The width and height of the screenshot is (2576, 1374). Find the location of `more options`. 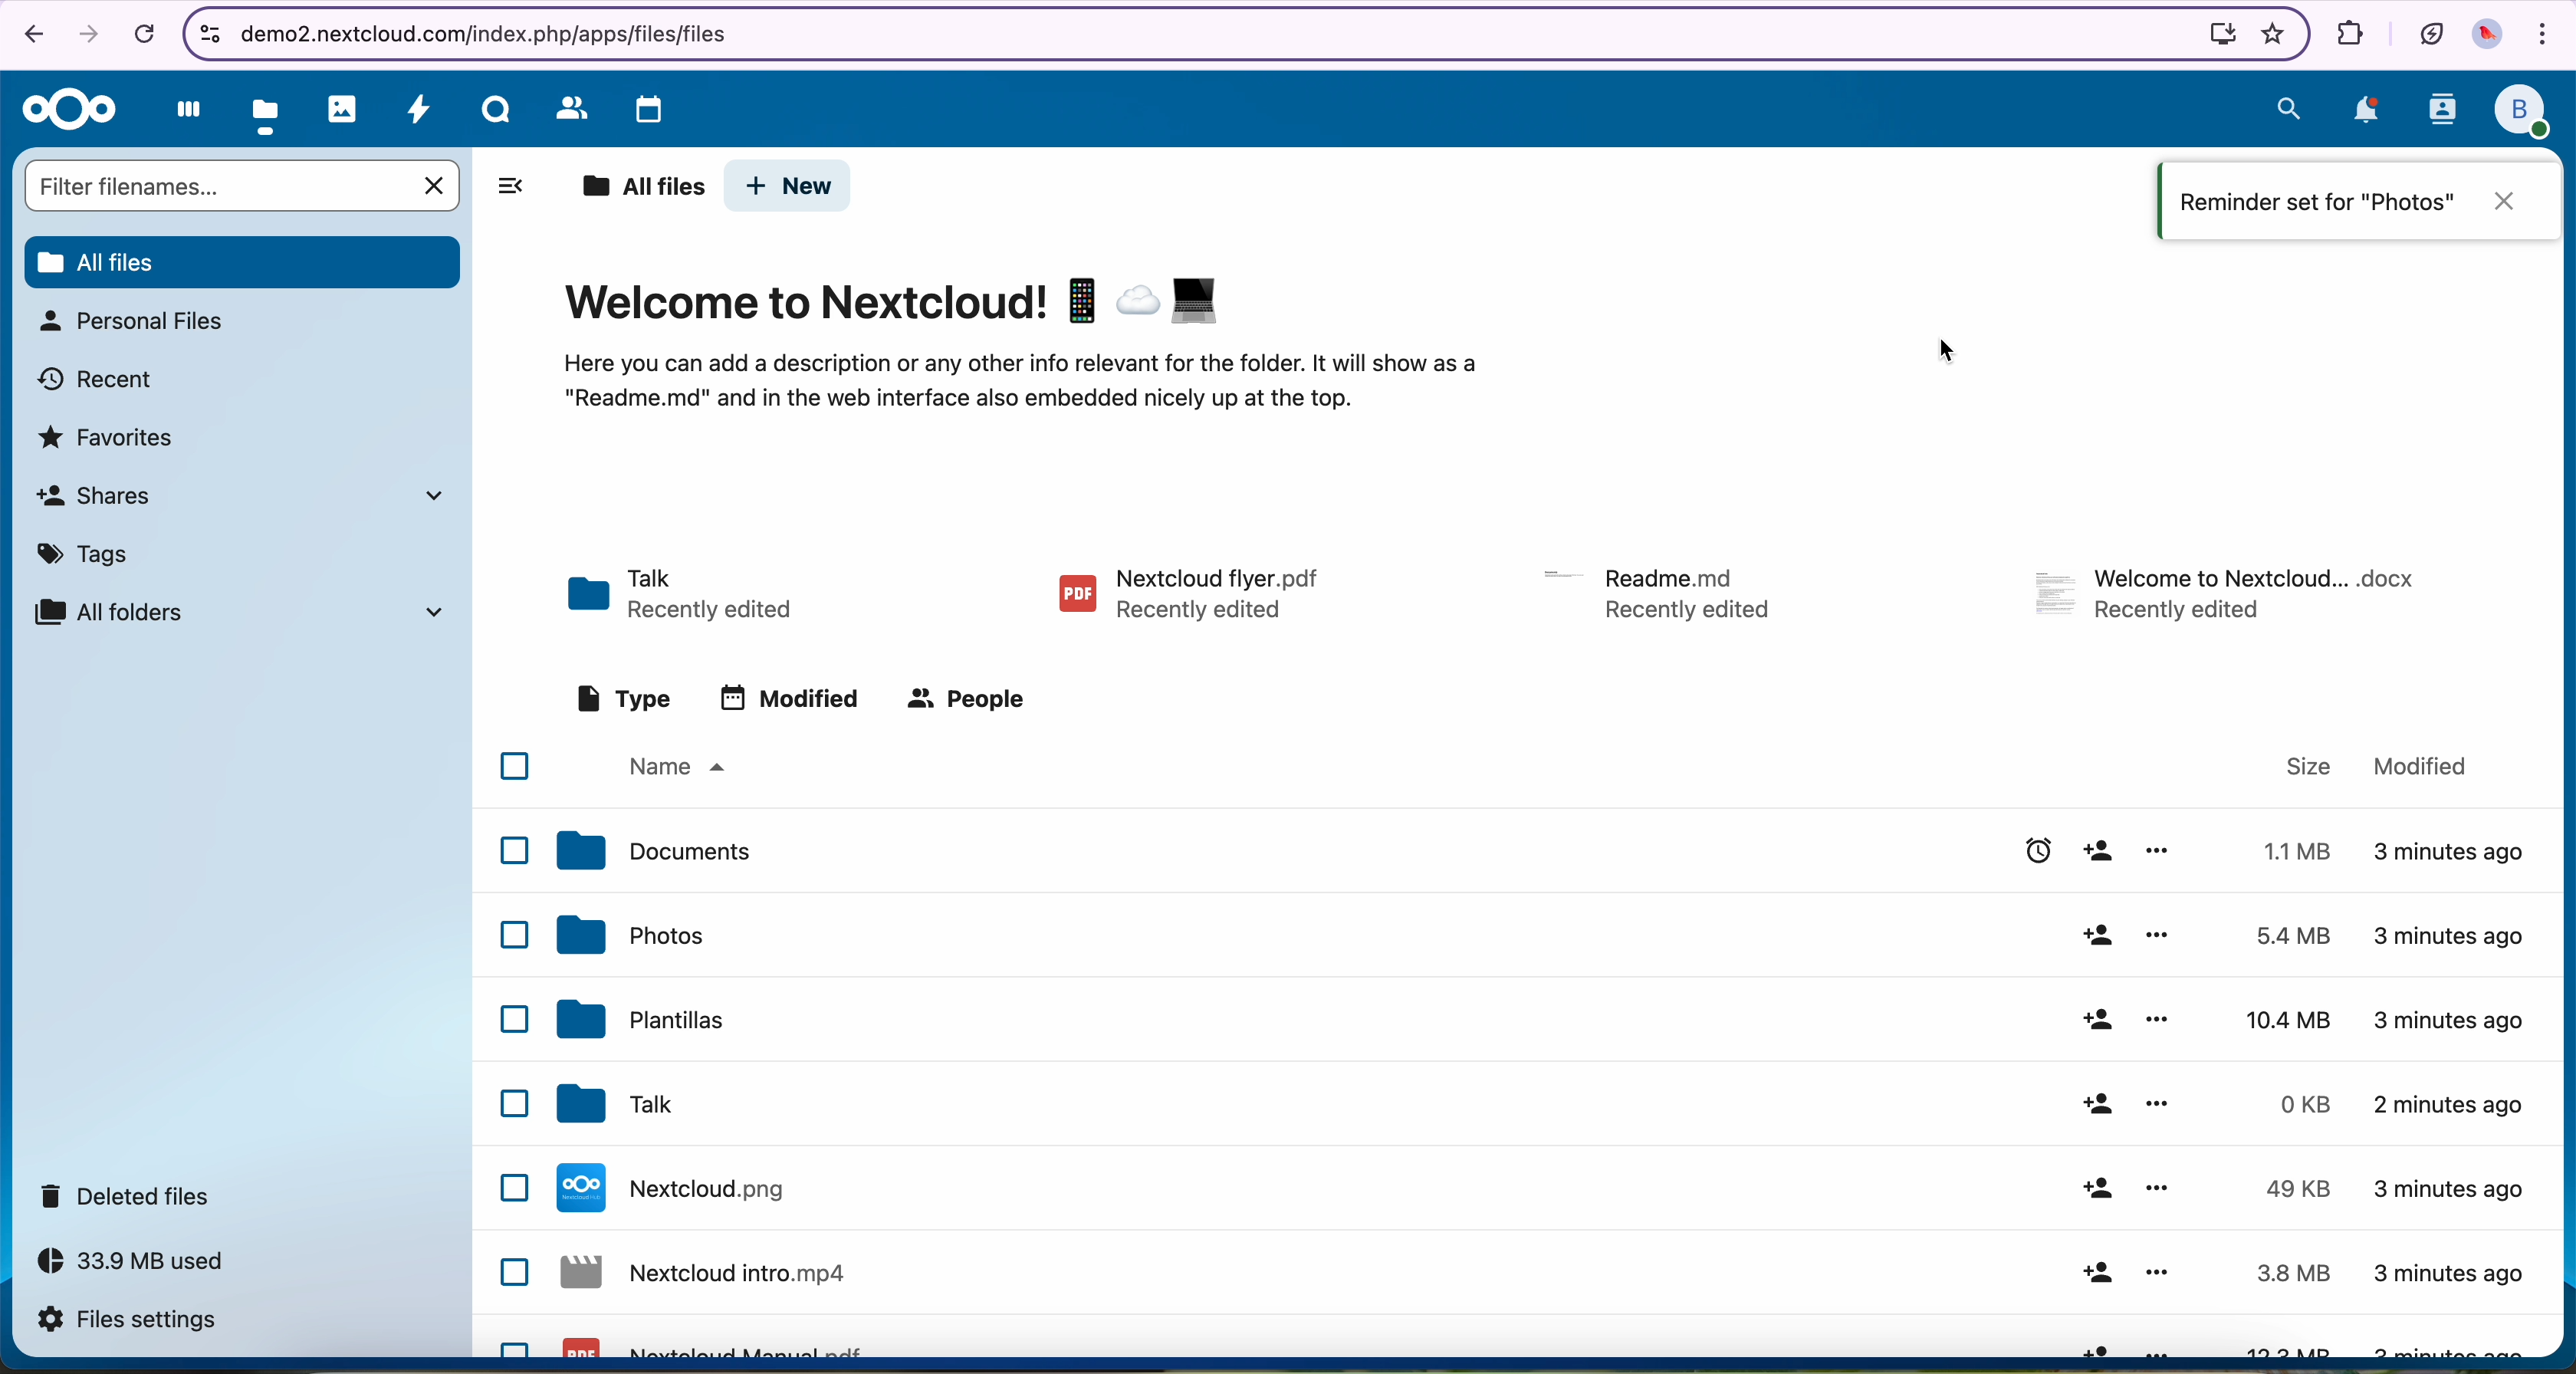

more options is located at coordinates (2160, 1023).